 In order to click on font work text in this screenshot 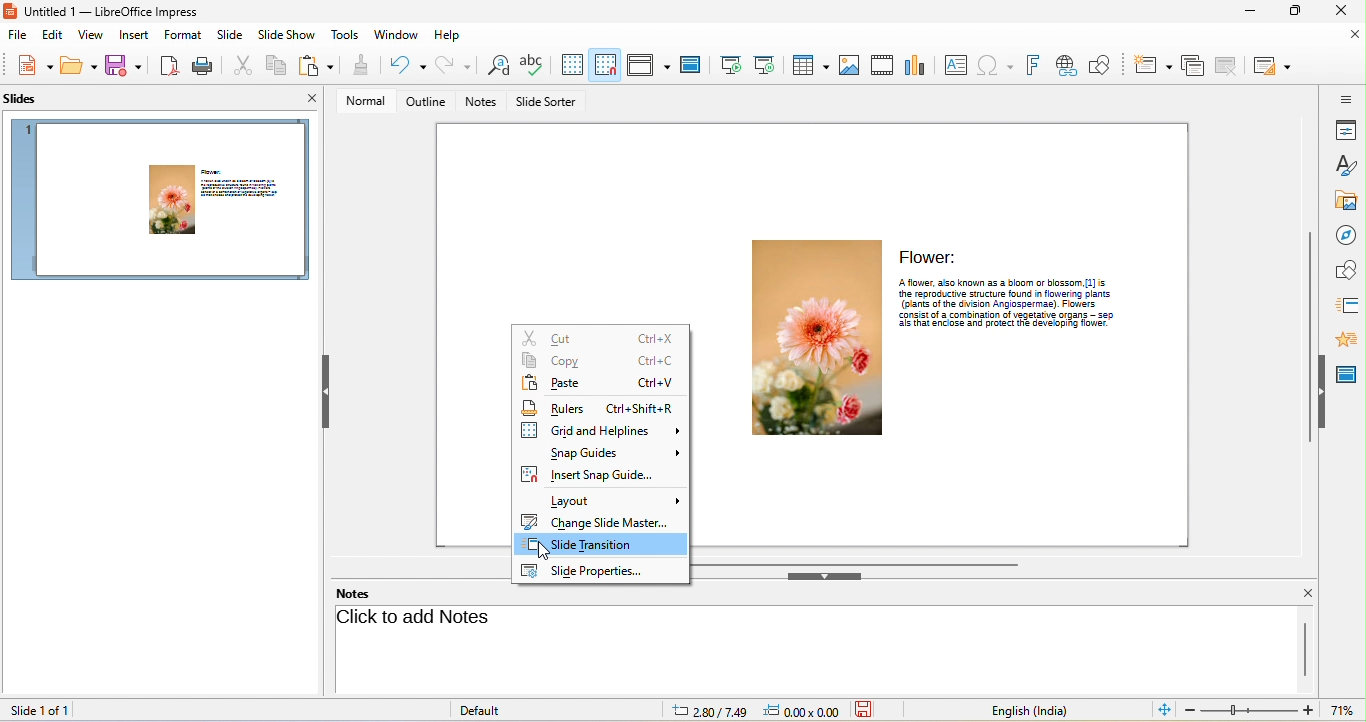, I will do `click(1034, 64)`.